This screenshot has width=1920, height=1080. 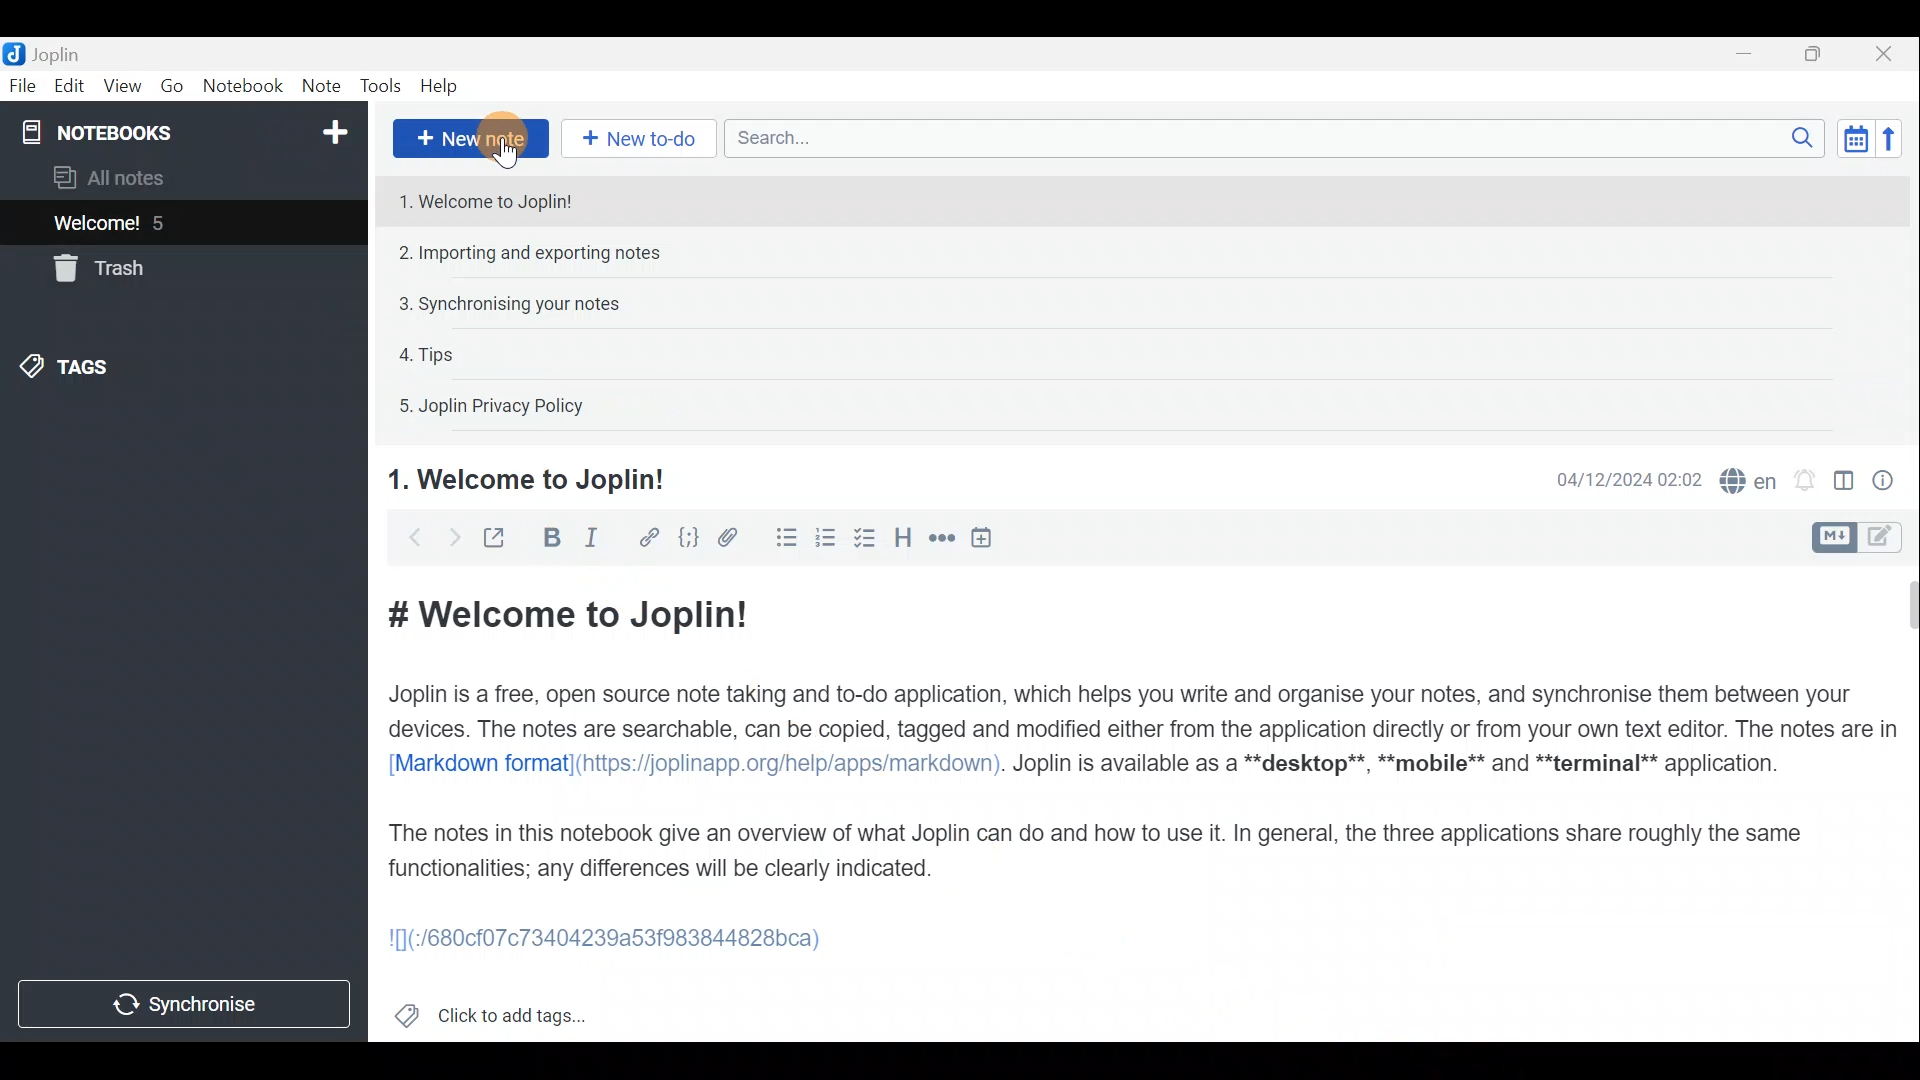 I want to click on All notes, so click(x=142, y=177).